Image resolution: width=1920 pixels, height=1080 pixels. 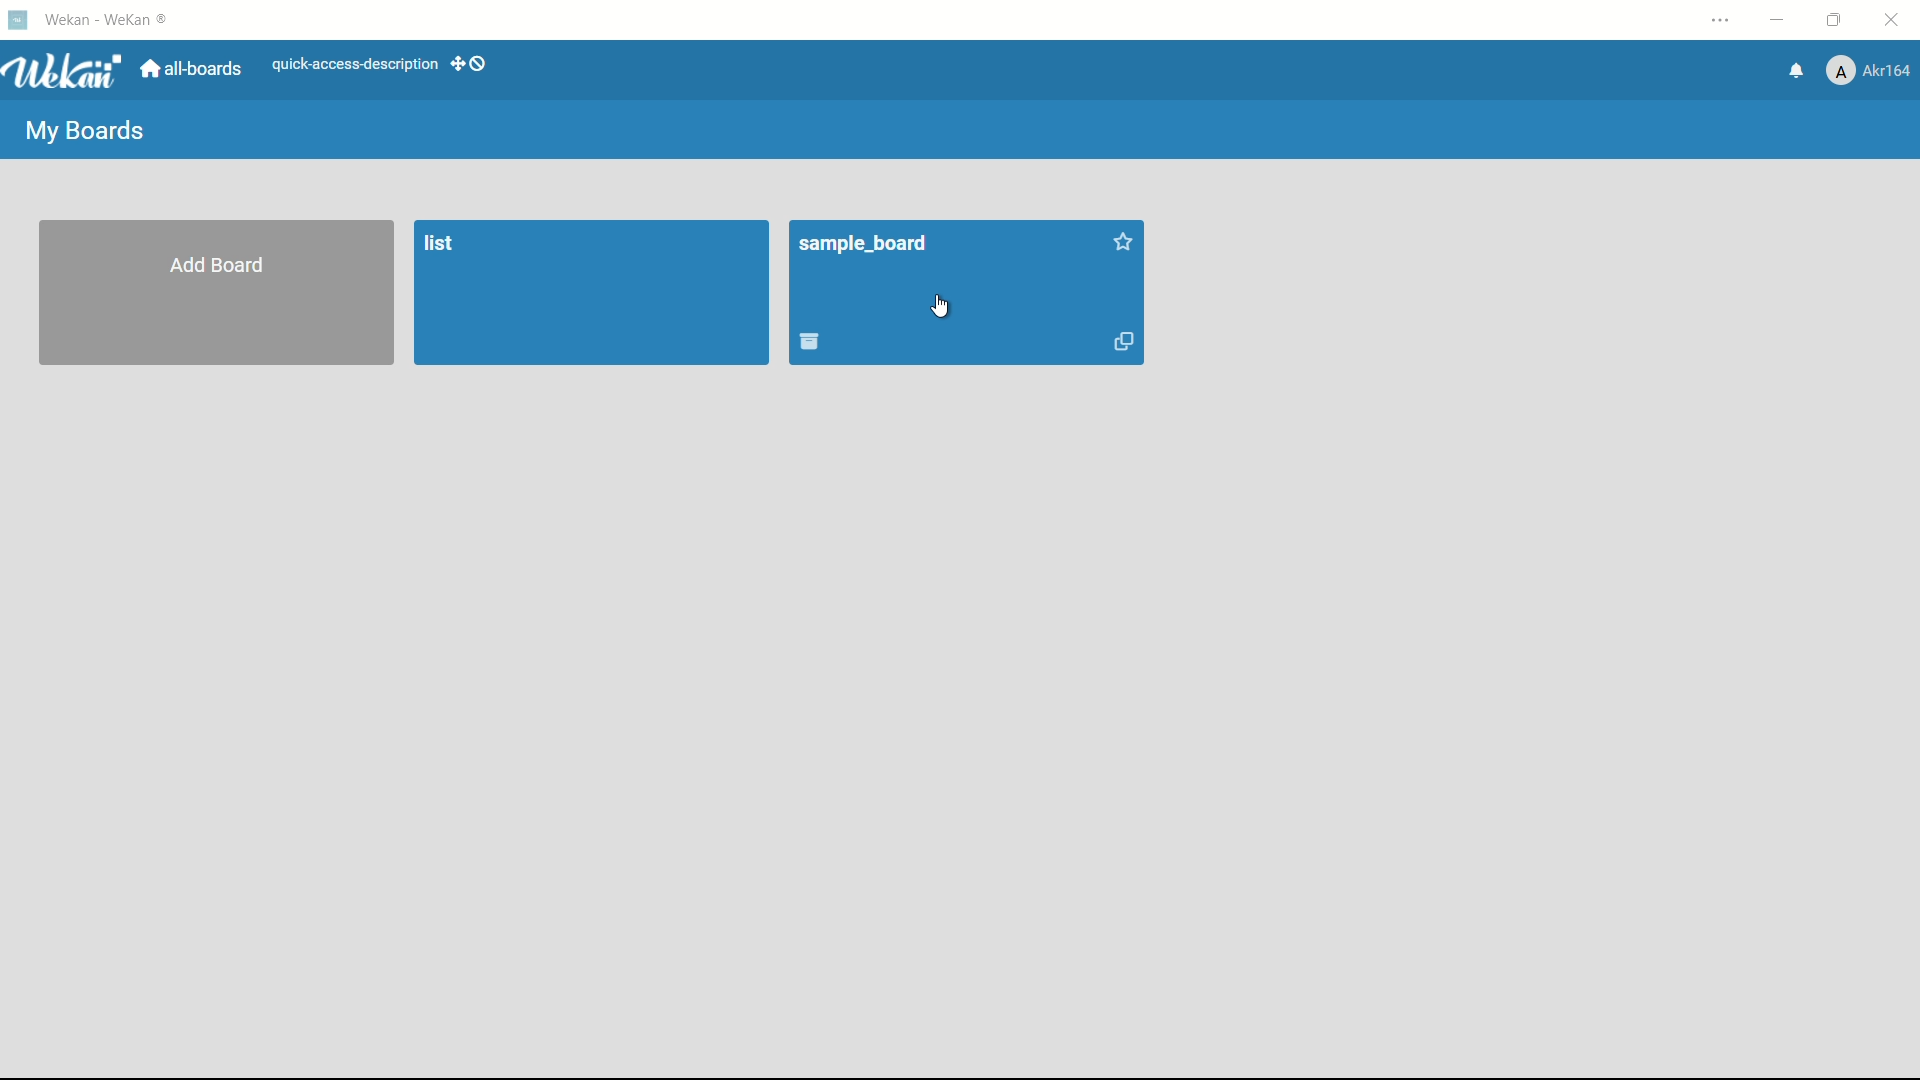 I want to click on add board, so click(x=218, y=266).